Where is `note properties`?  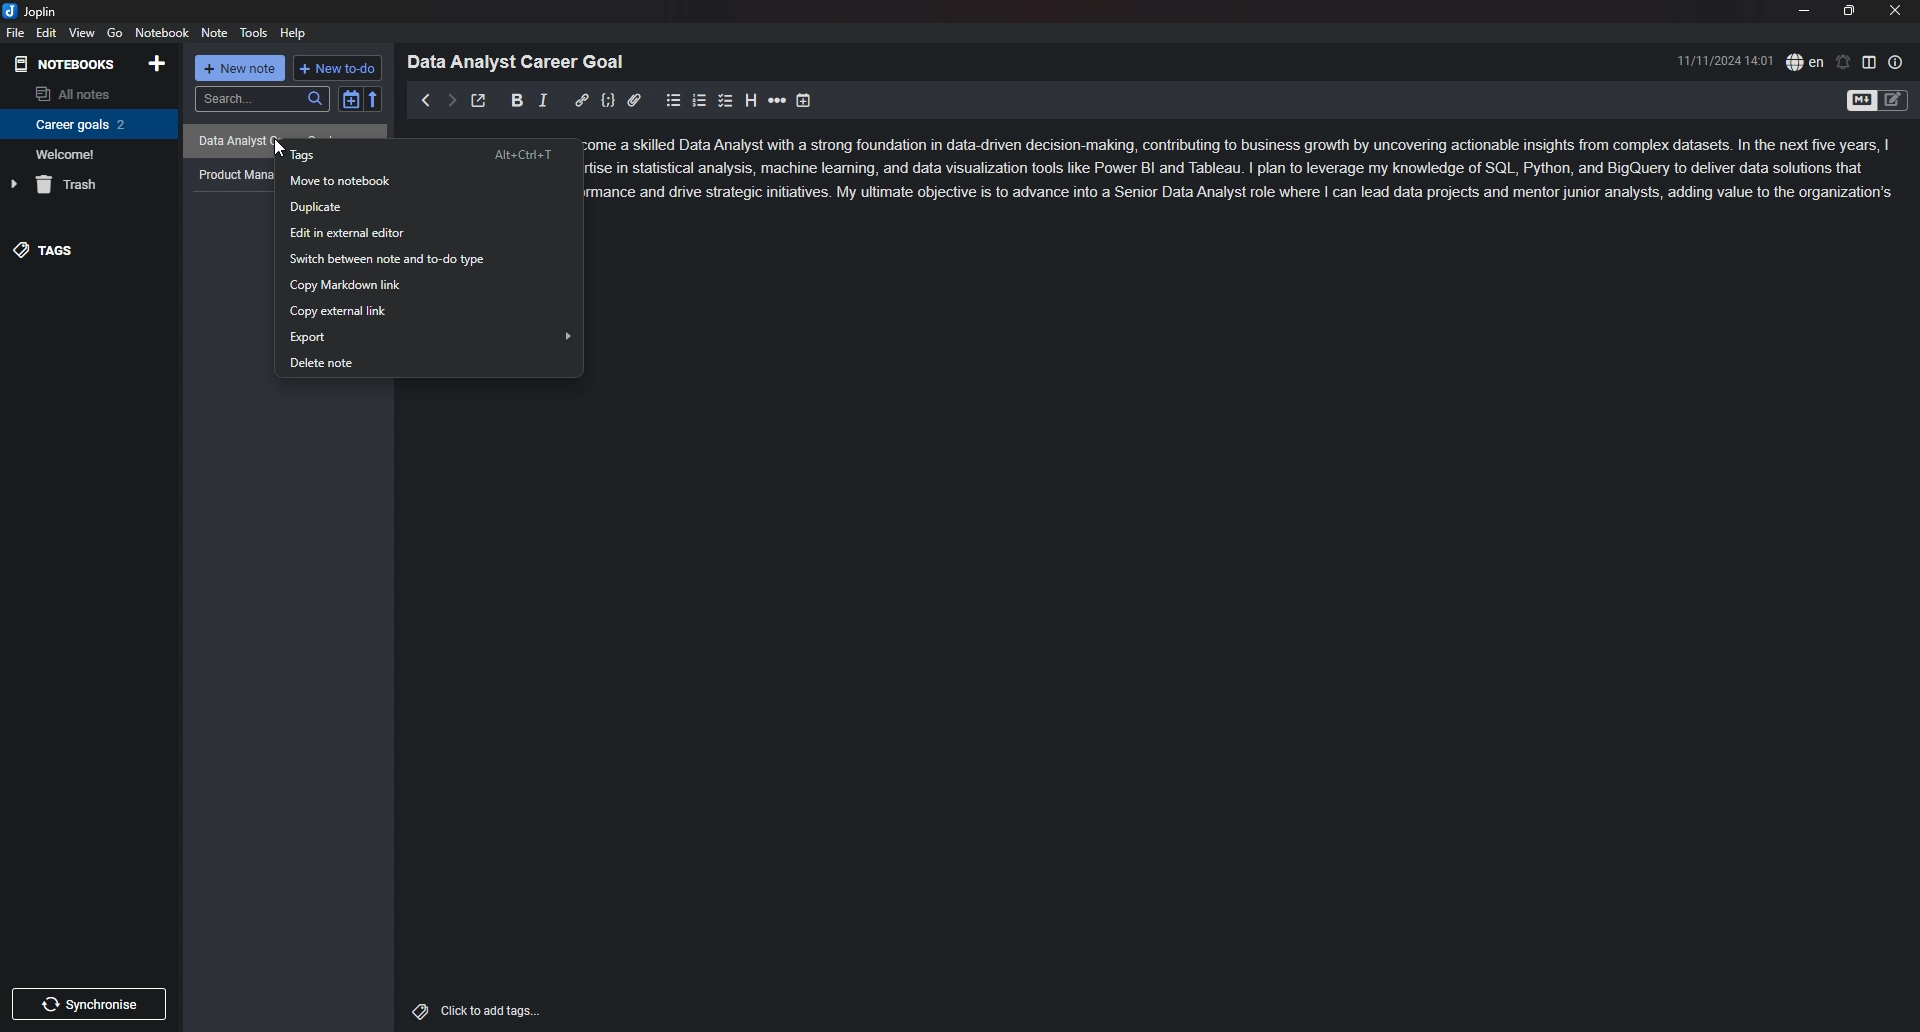 note properties is located at coordinates (1896, 62).